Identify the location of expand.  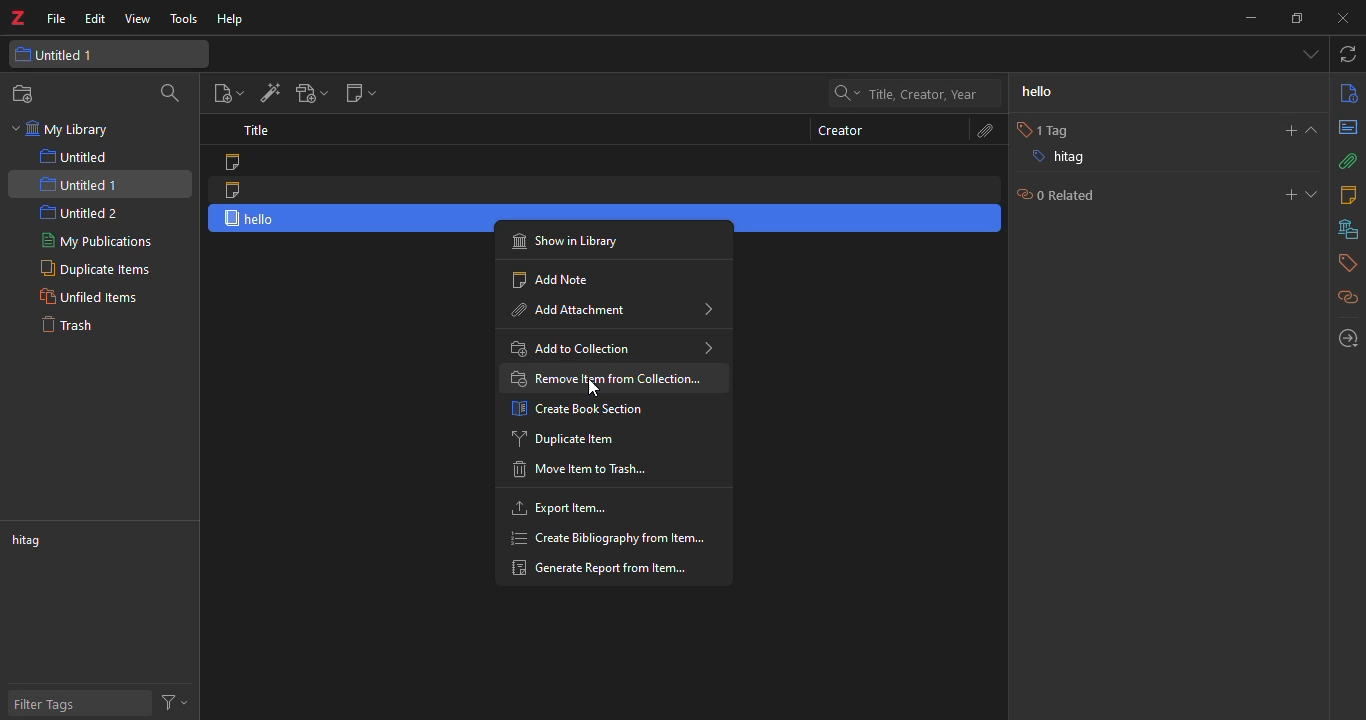
(1313, 130).